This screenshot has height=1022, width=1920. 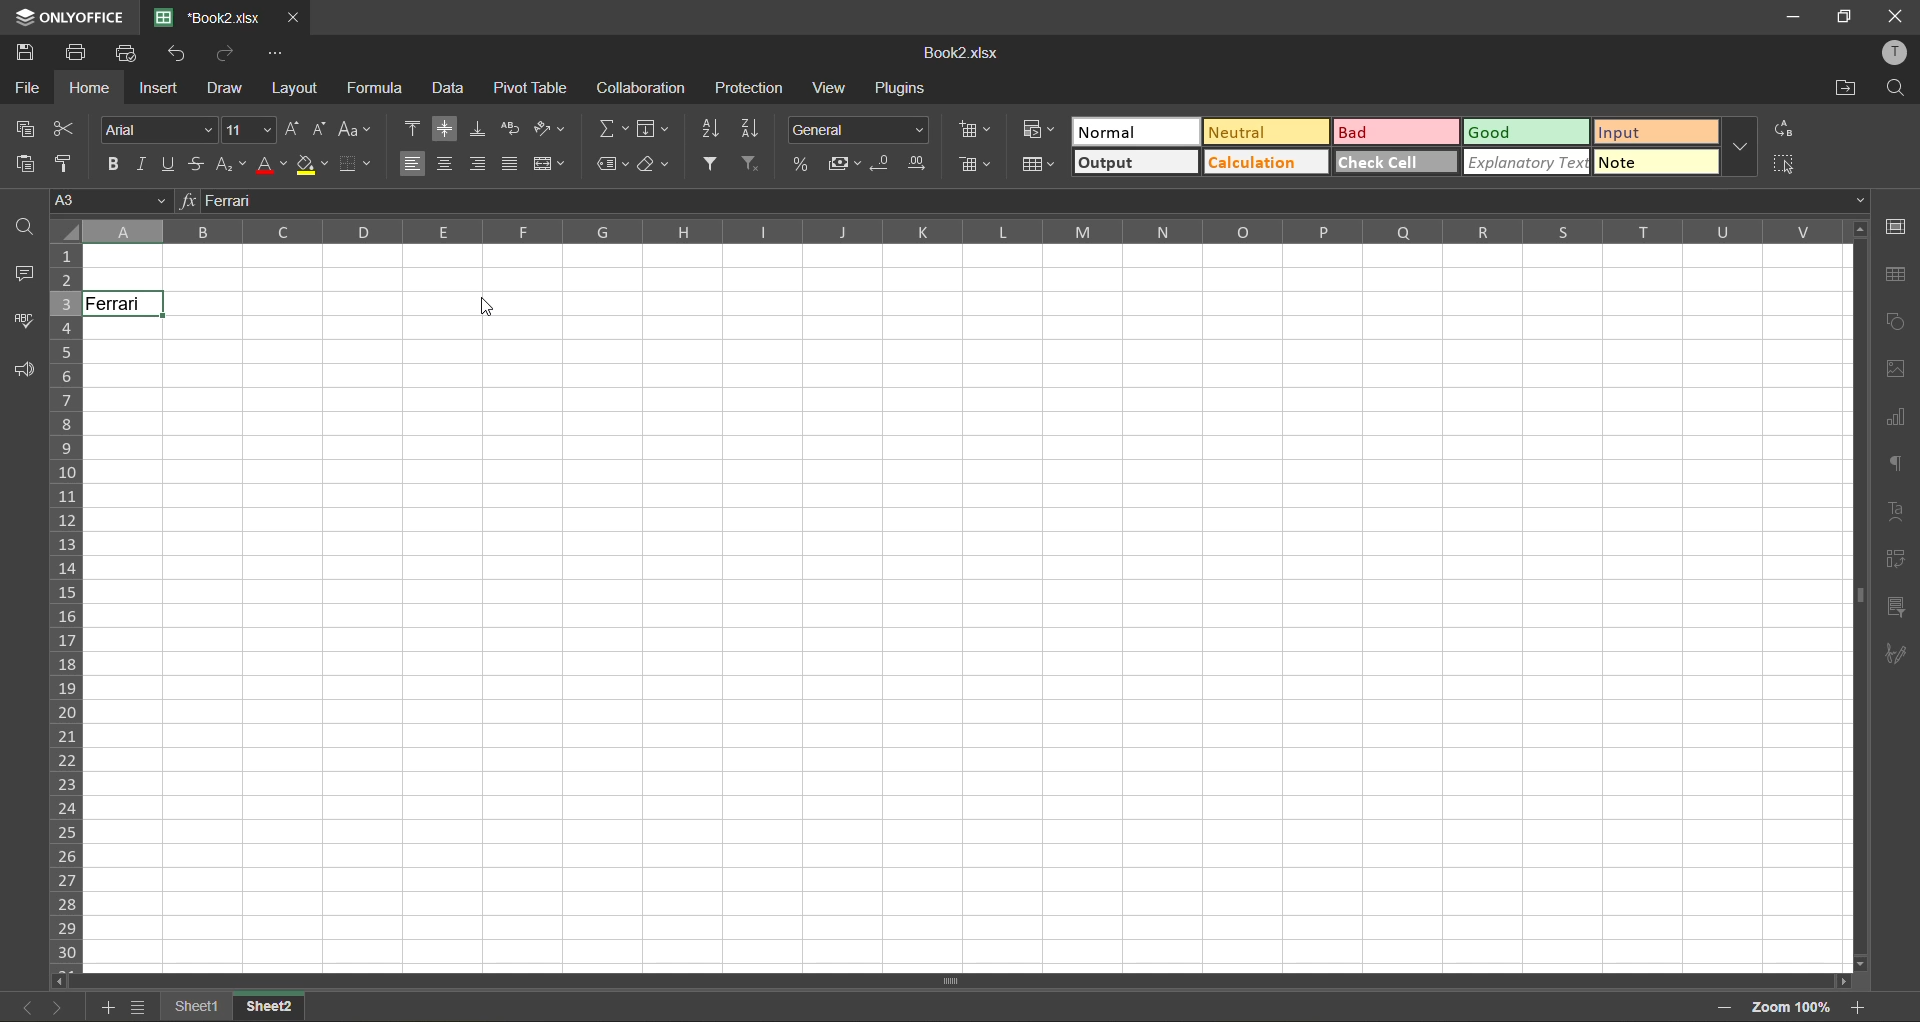 What do you see at coordinates (355, 164) in the screenshot?
I see `borders` at bounding box center [355, 164].